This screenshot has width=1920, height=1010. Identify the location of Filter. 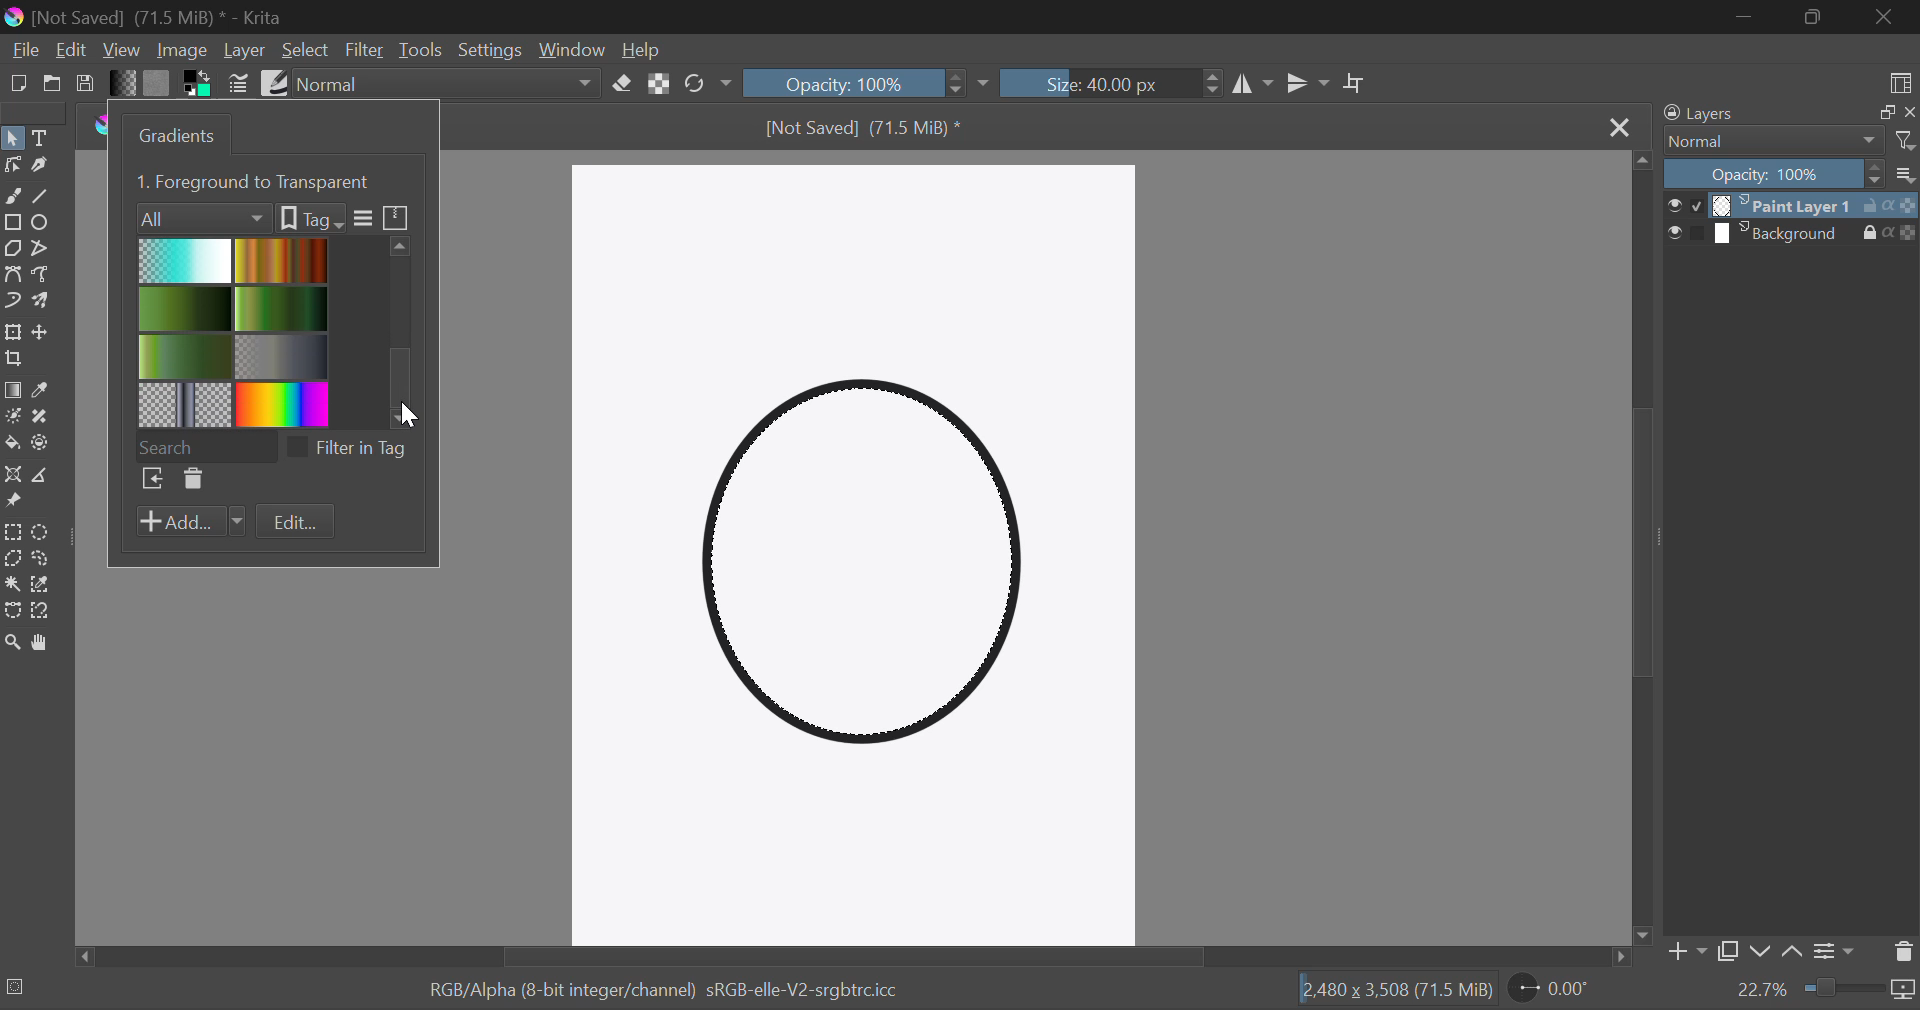
(364, 50).